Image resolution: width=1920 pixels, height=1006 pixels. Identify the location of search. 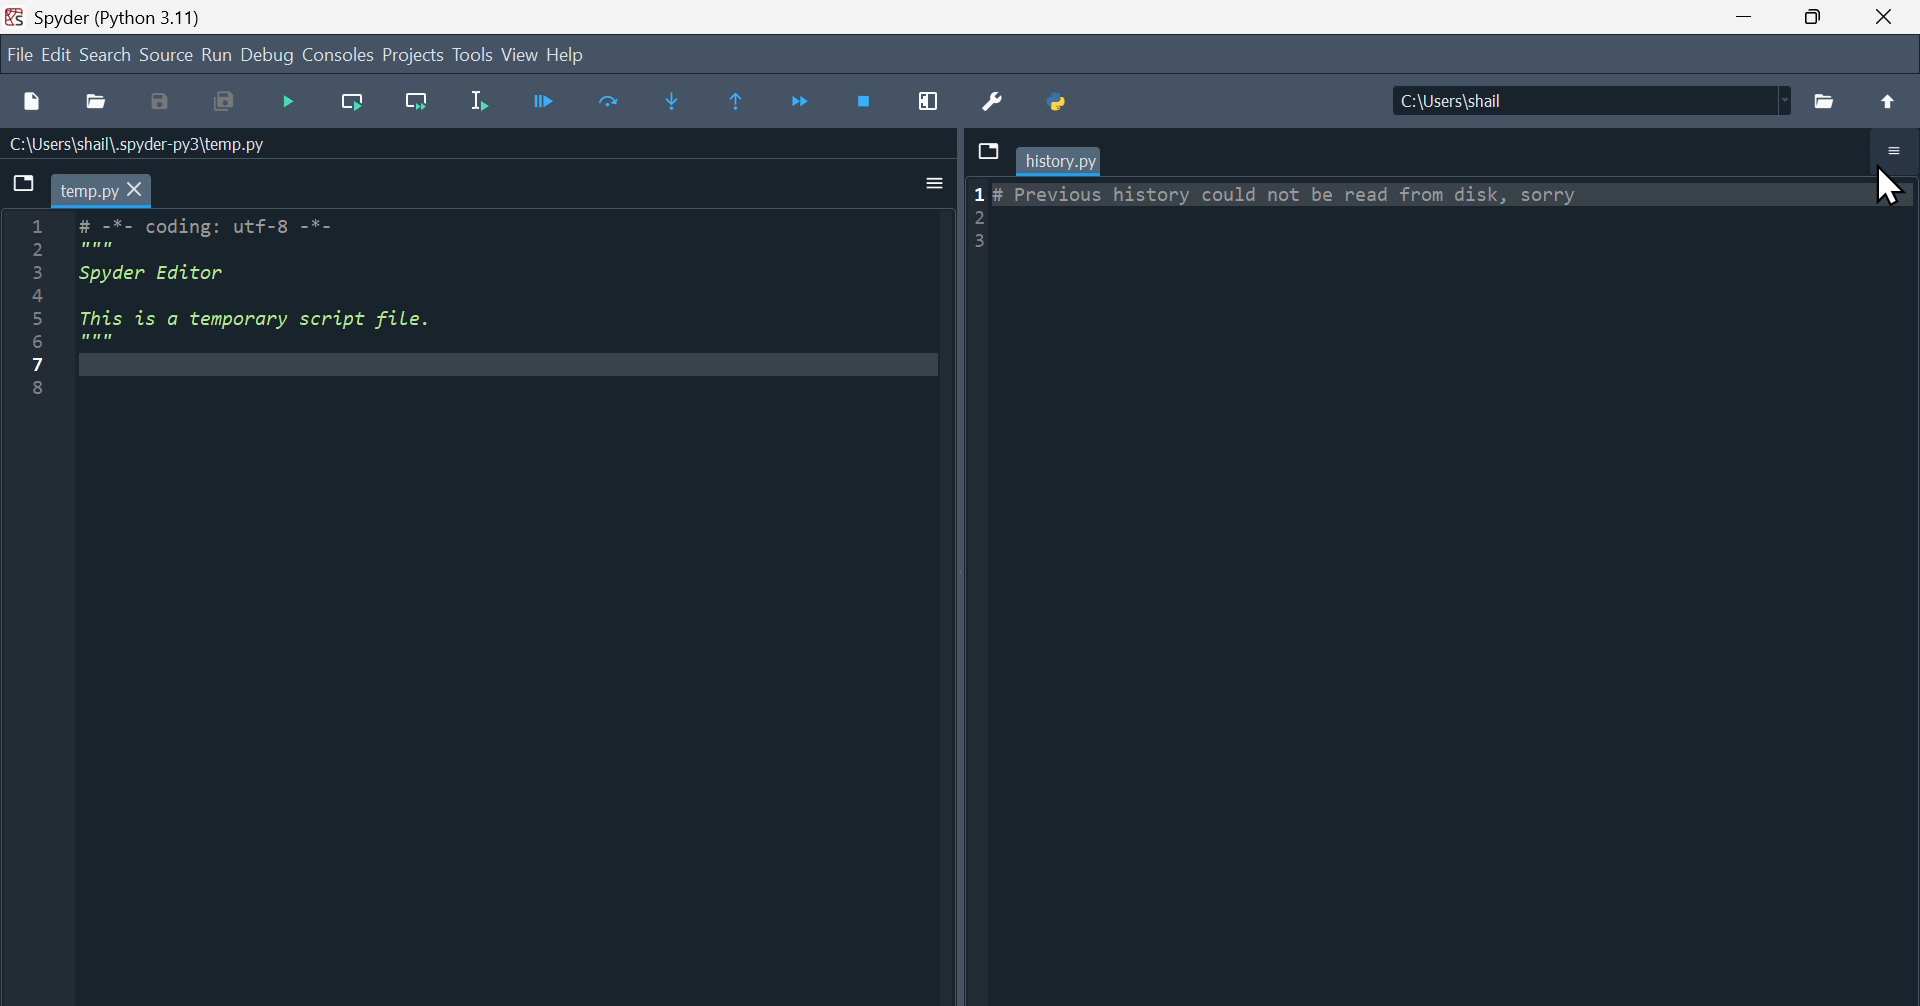
(106, 57).